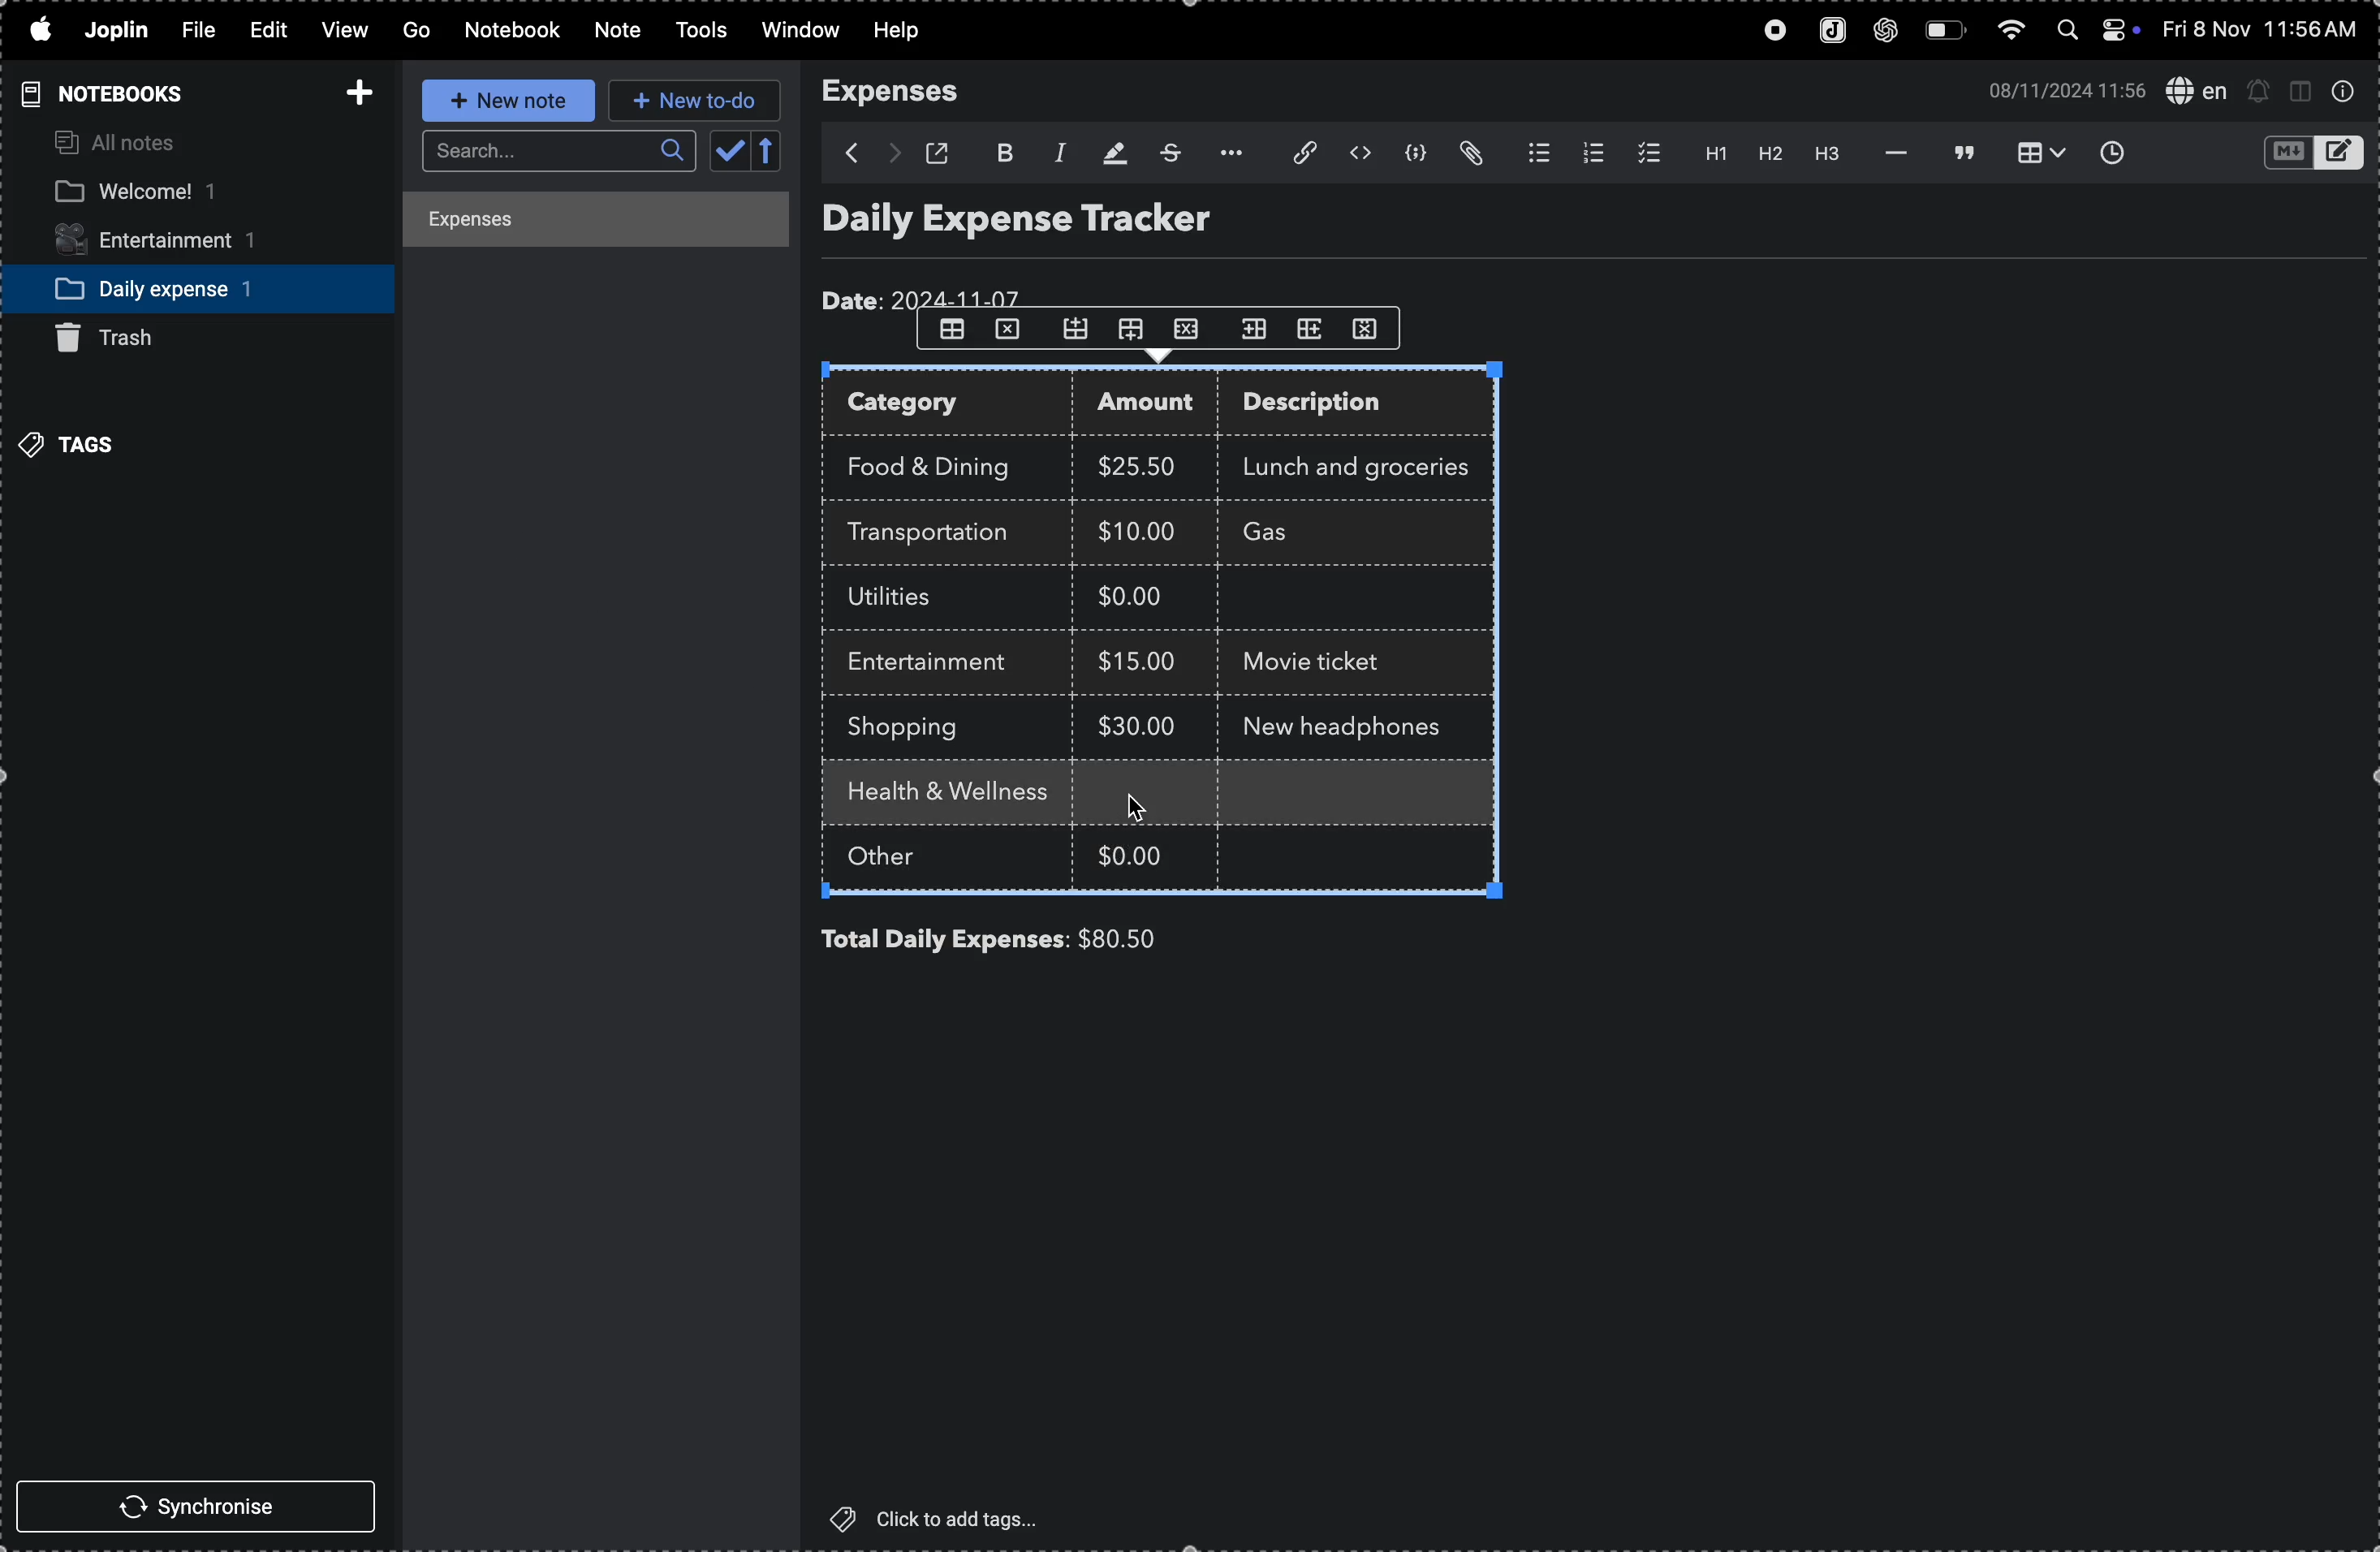 Image resolution: width=2380 pixels, height=1552 pixels. I want to click on forward, so click(892, 154).